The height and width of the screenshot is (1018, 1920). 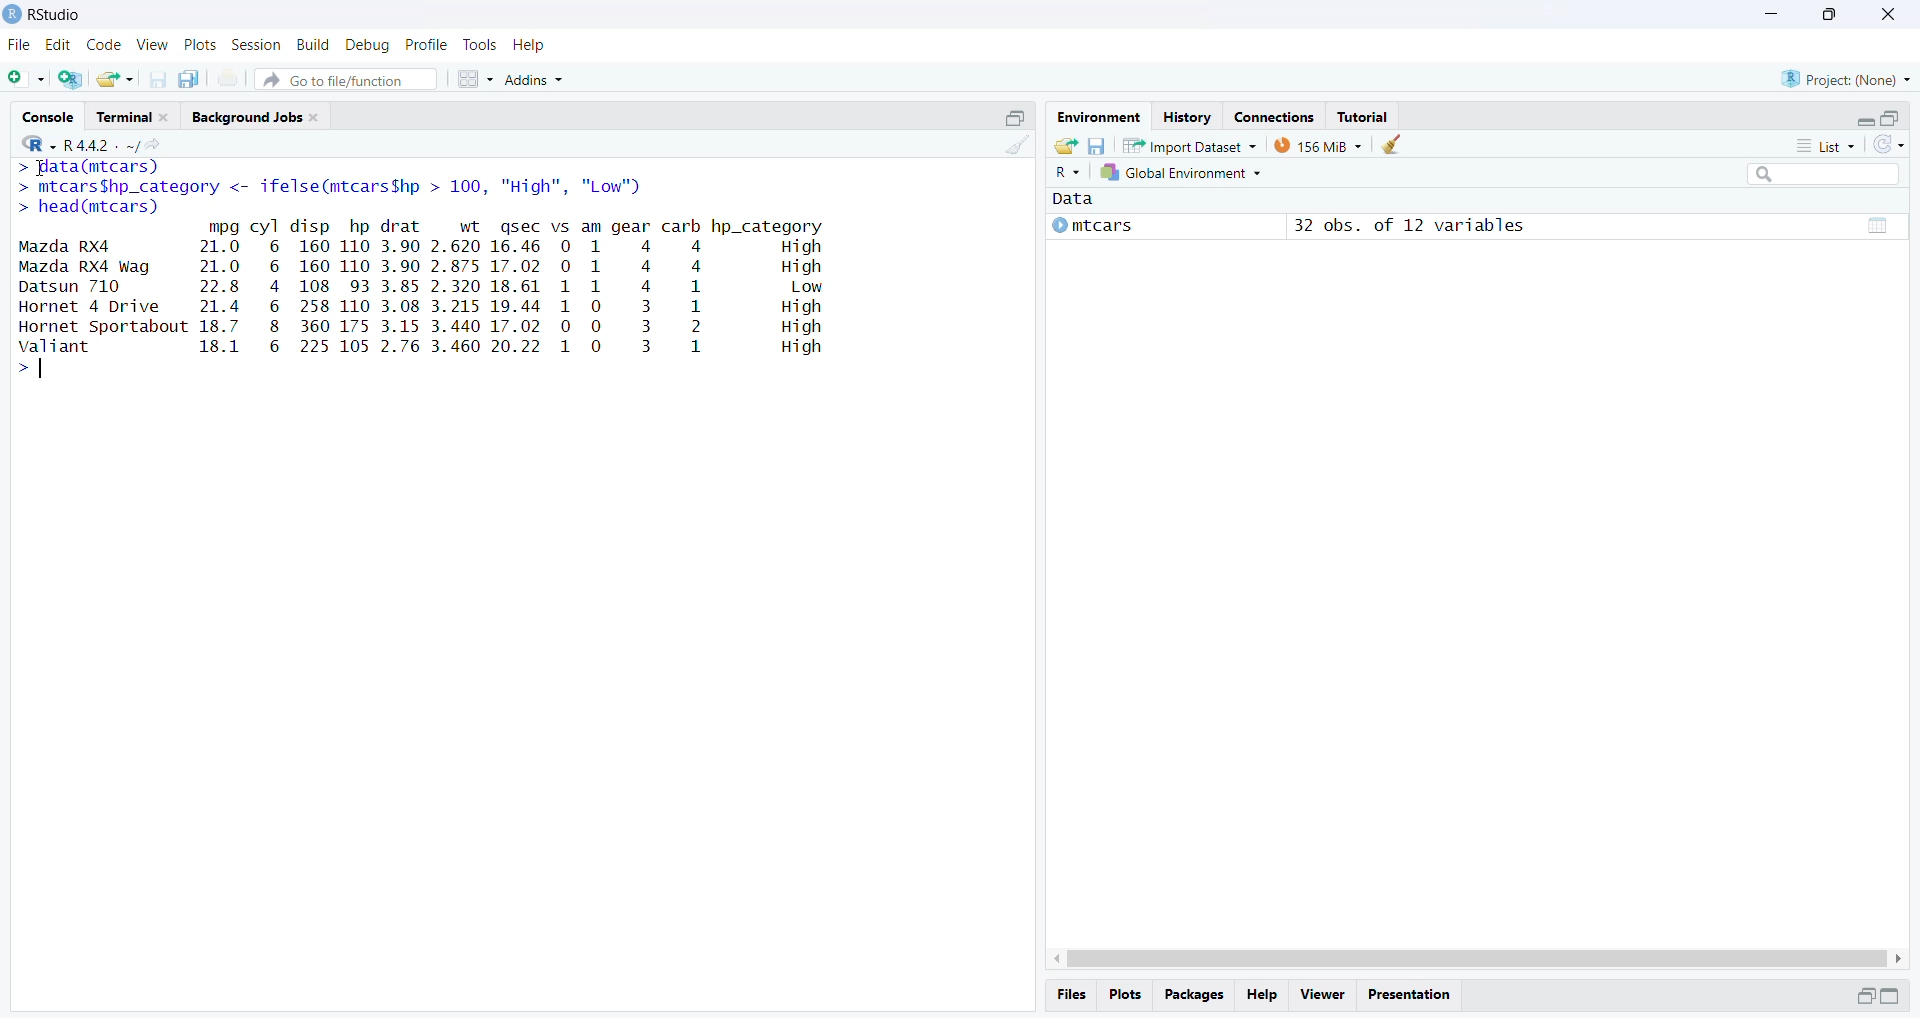 I want to click on Console, so click(x=51, y=115).